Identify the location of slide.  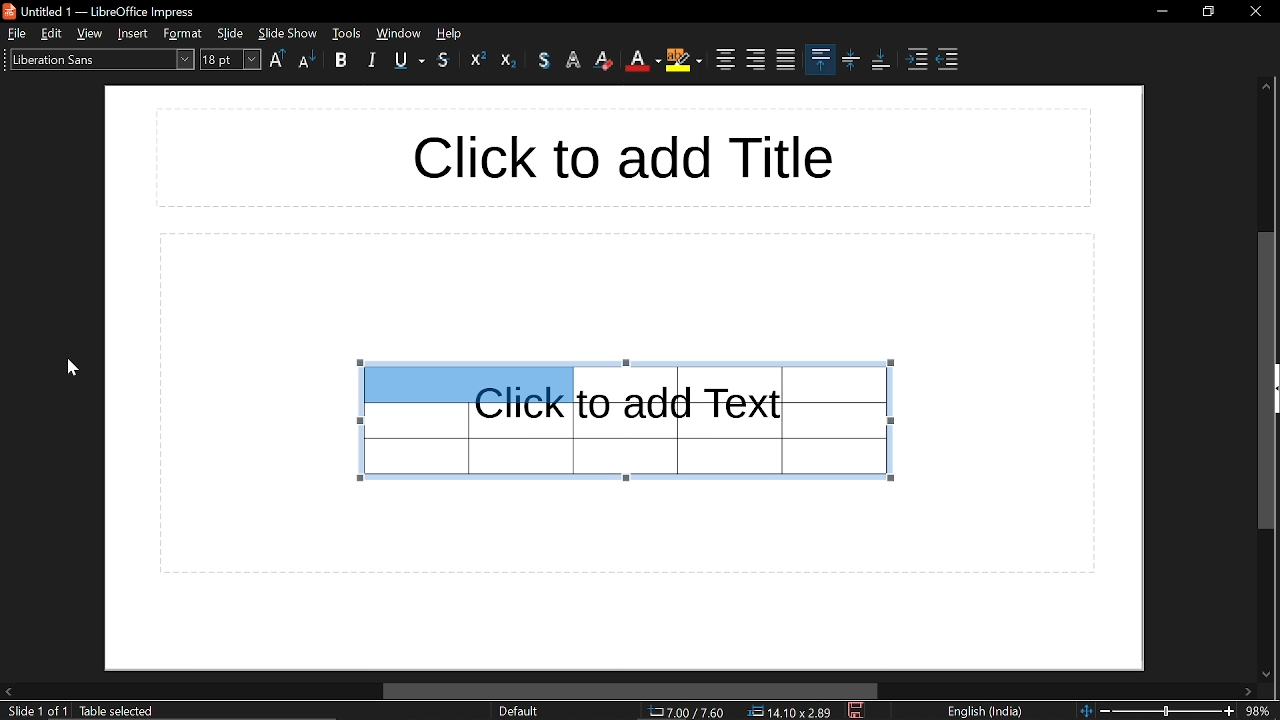
(231, 33).